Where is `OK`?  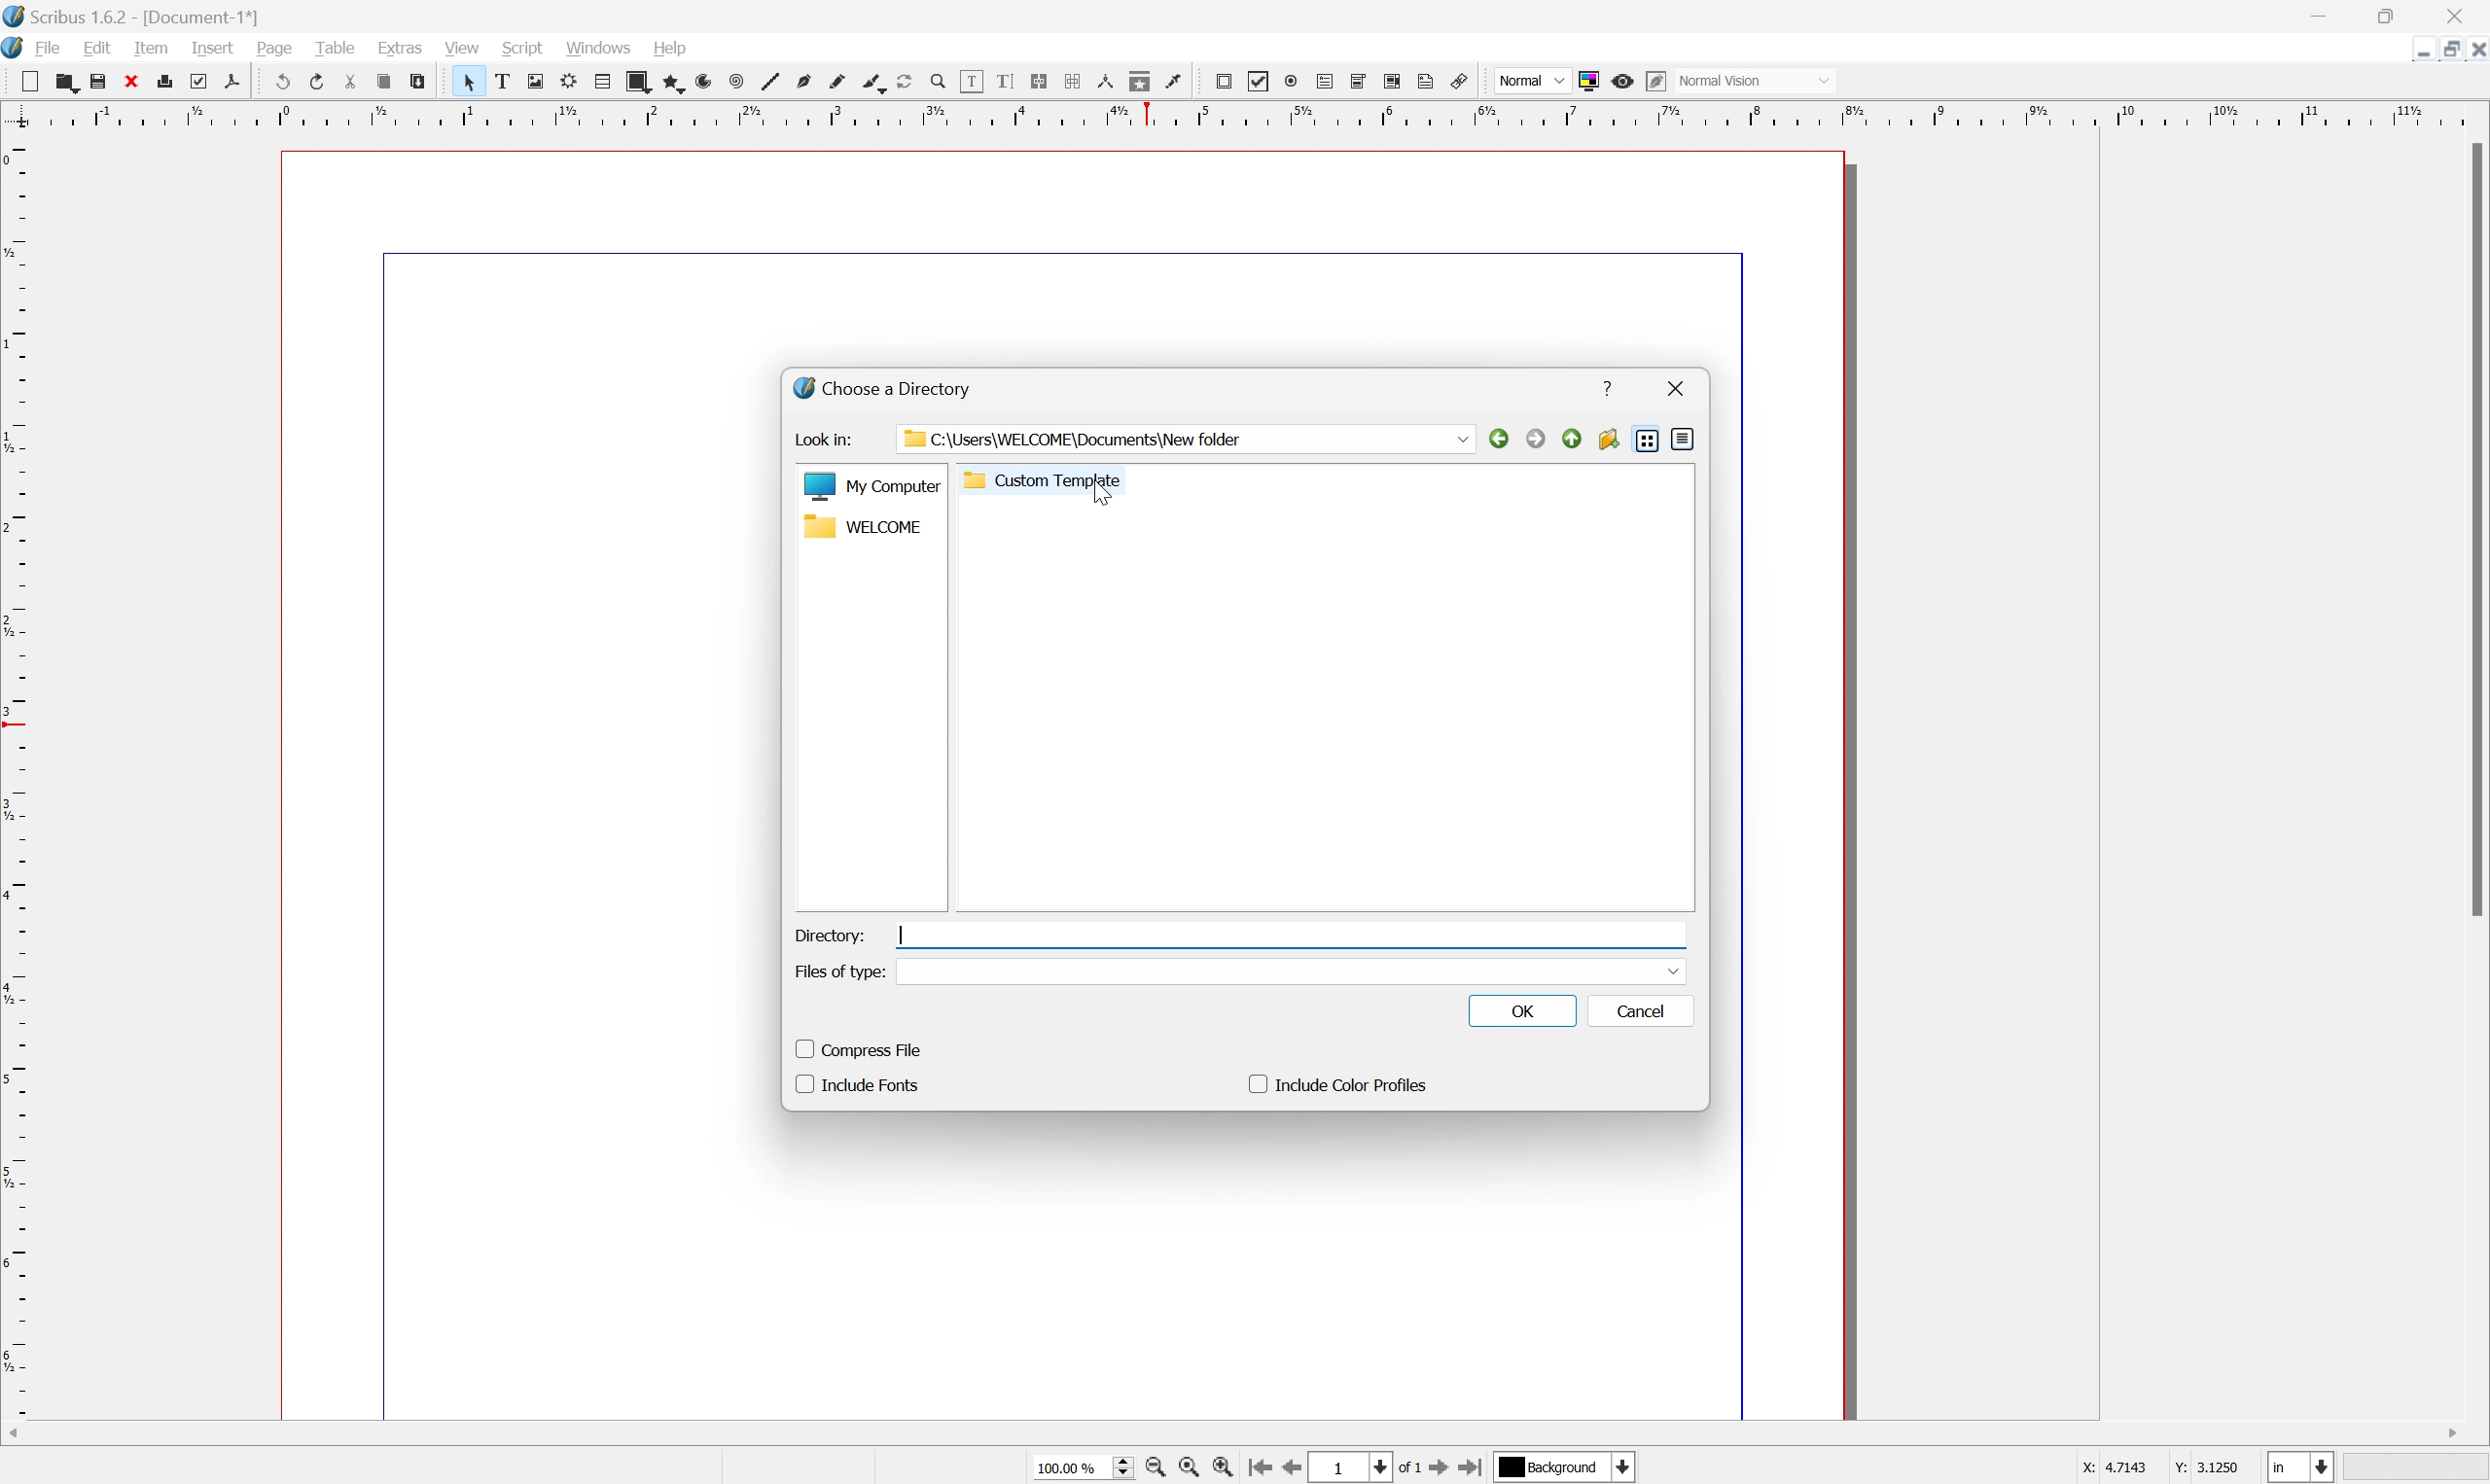
OK is located at coordinates (1528, 1011).